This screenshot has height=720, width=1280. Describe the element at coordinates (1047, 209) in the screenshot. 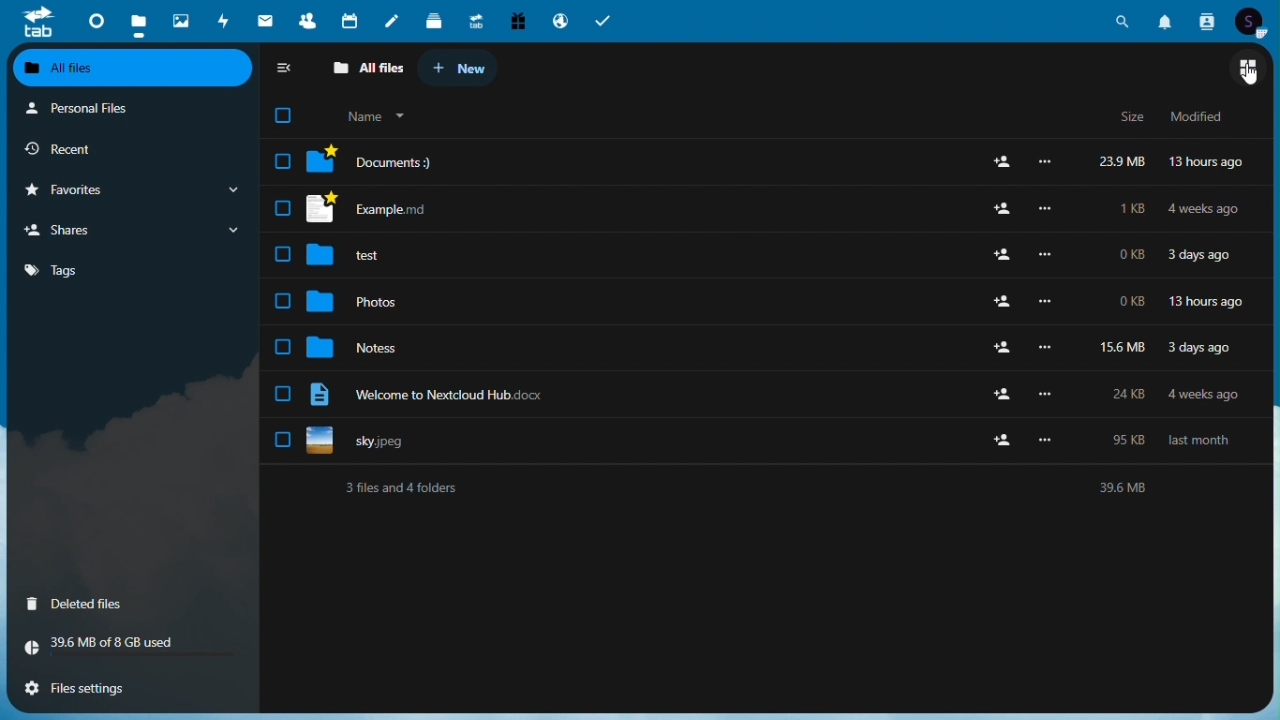

I see `more options` at that location.